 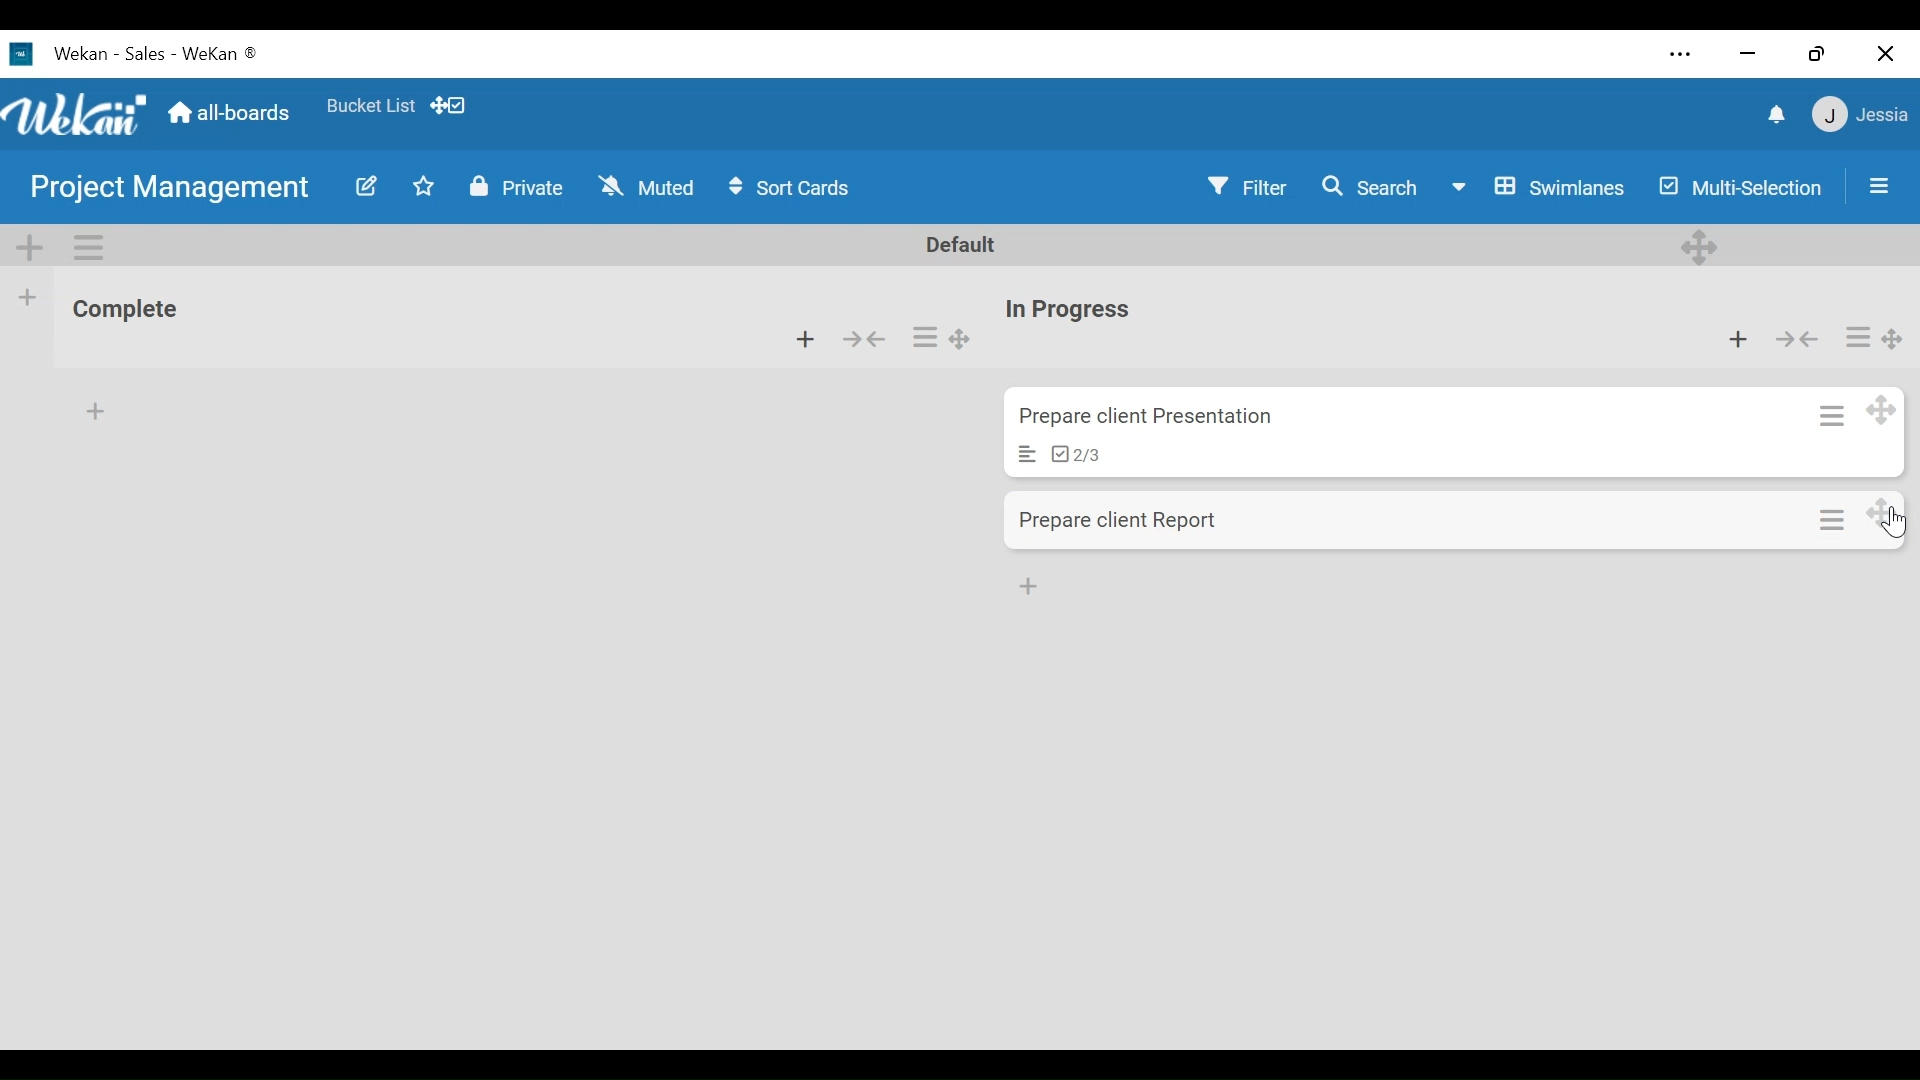 What do you see at coordinates (368, 186) in the screenshot?
I see `Edit` at bounding box center [368, 186].